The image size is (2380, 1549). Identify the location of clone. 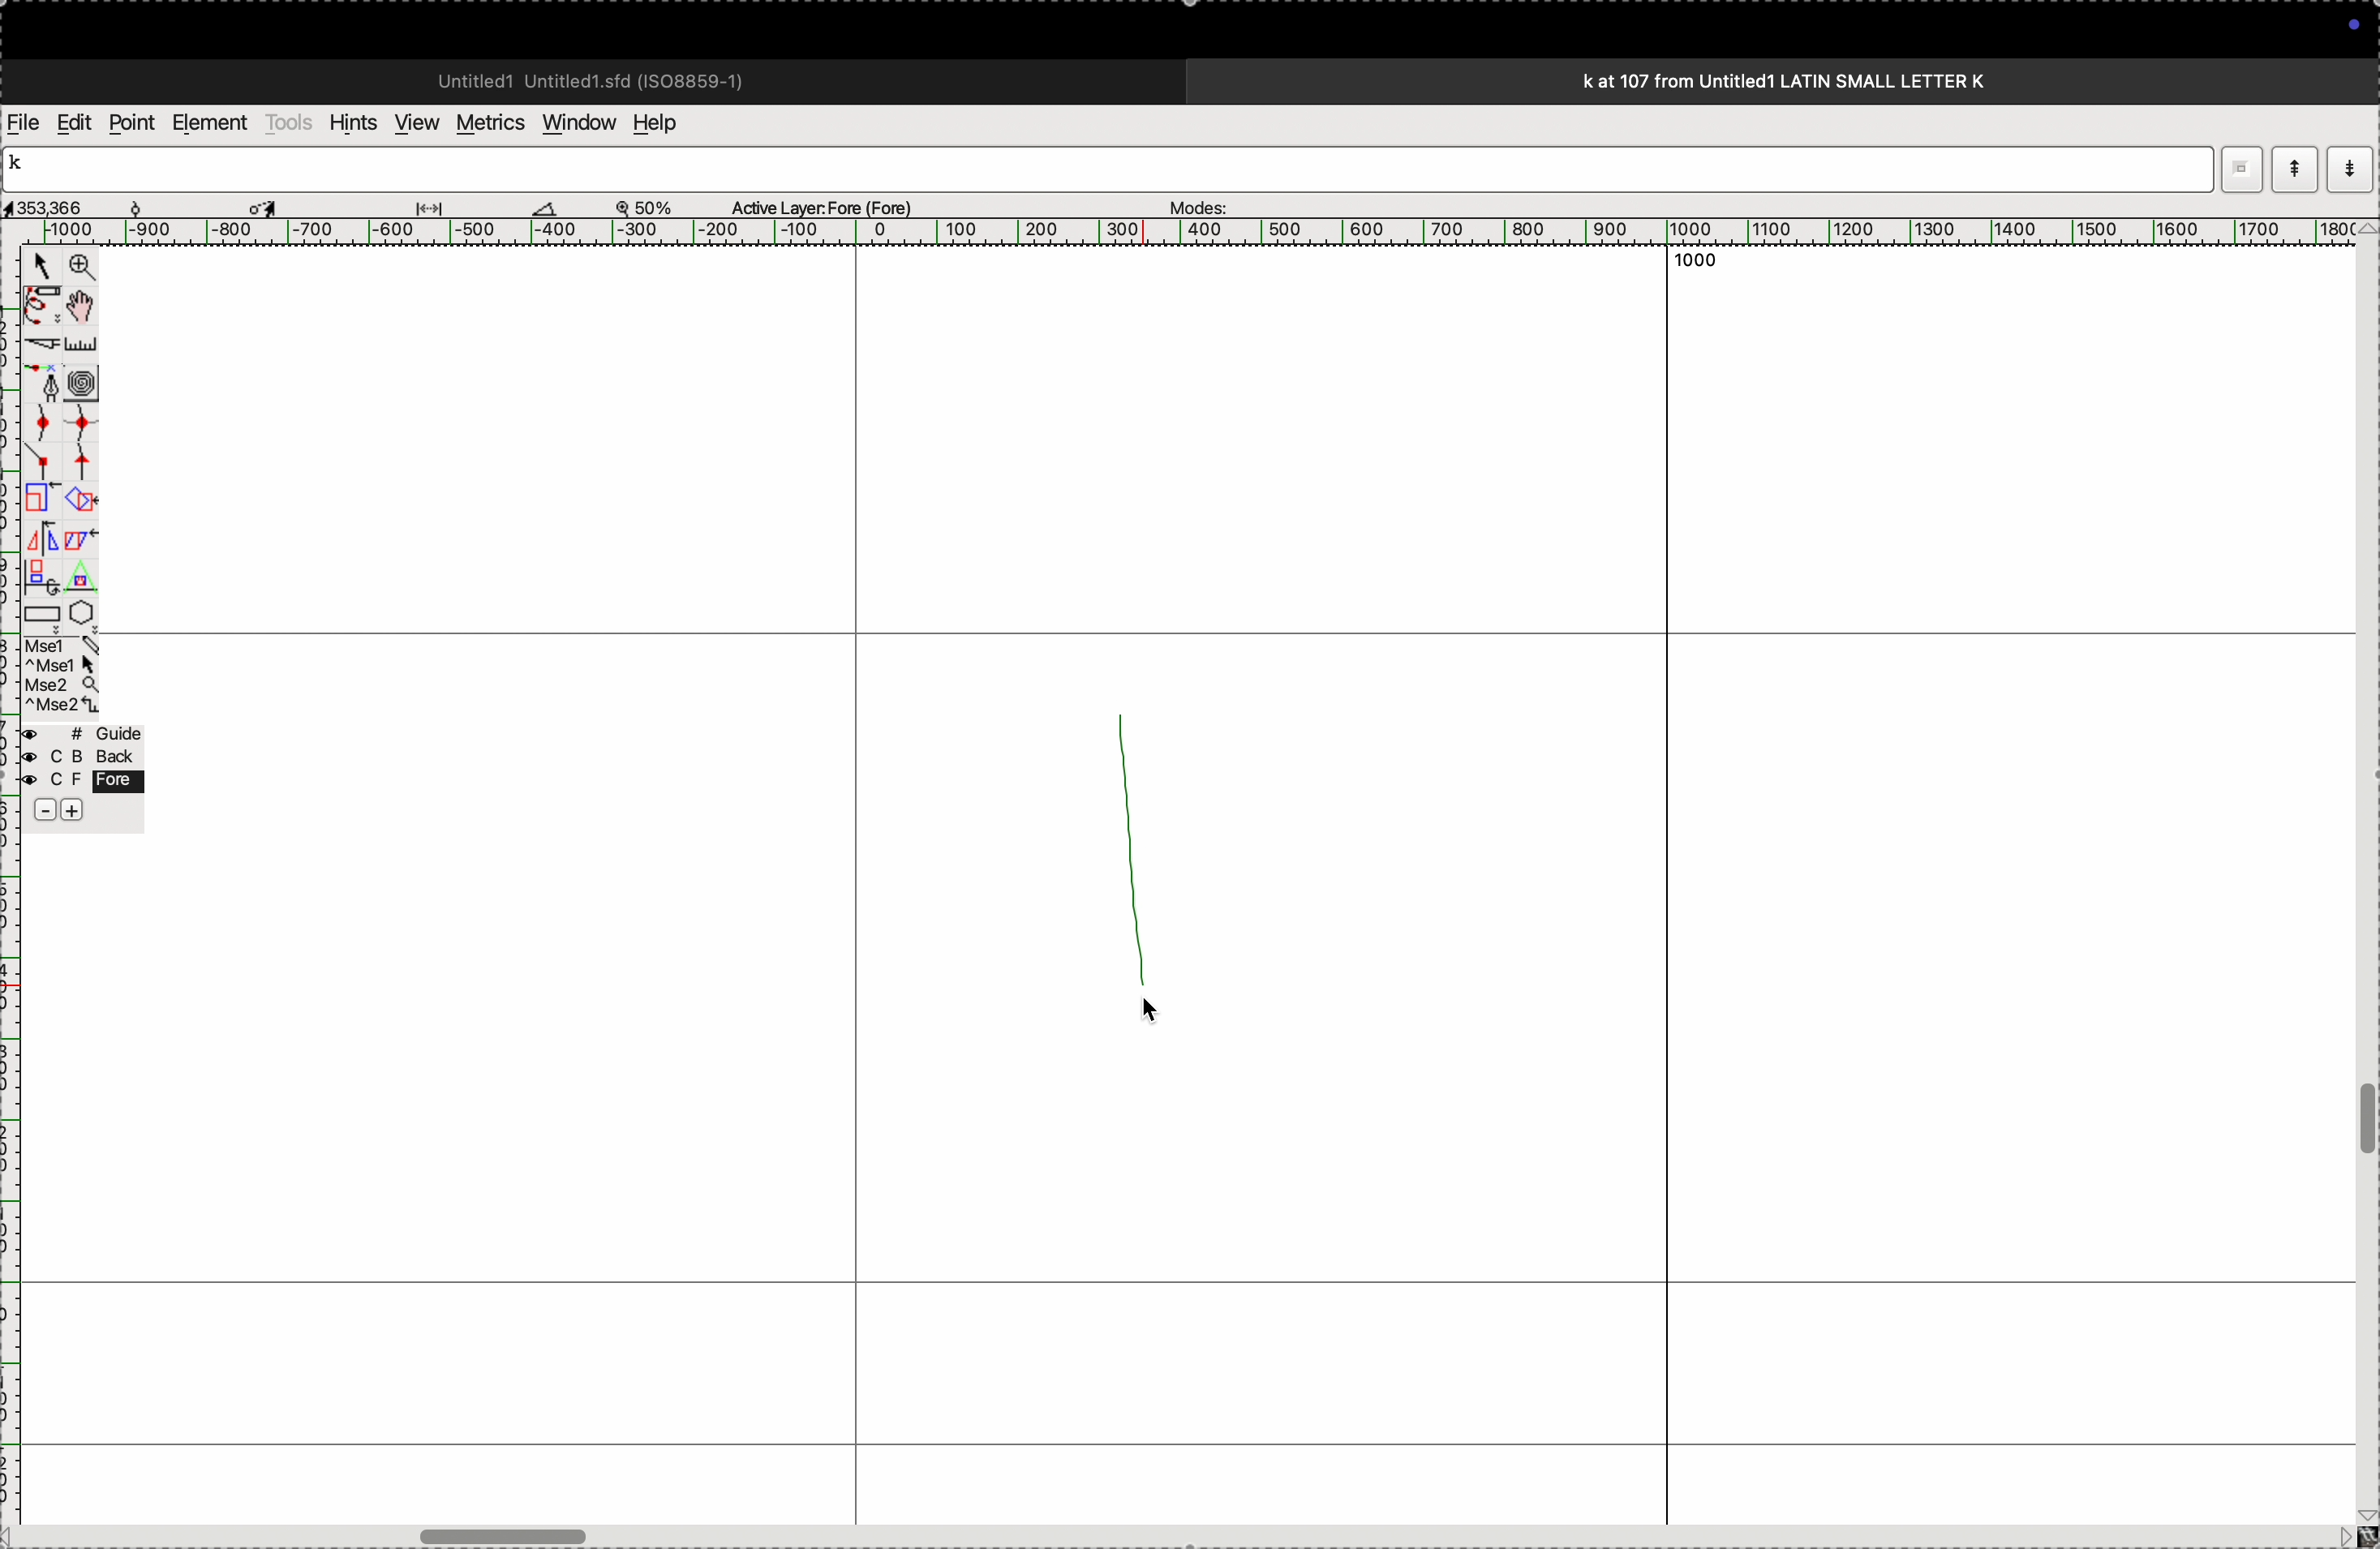
(39, 499).